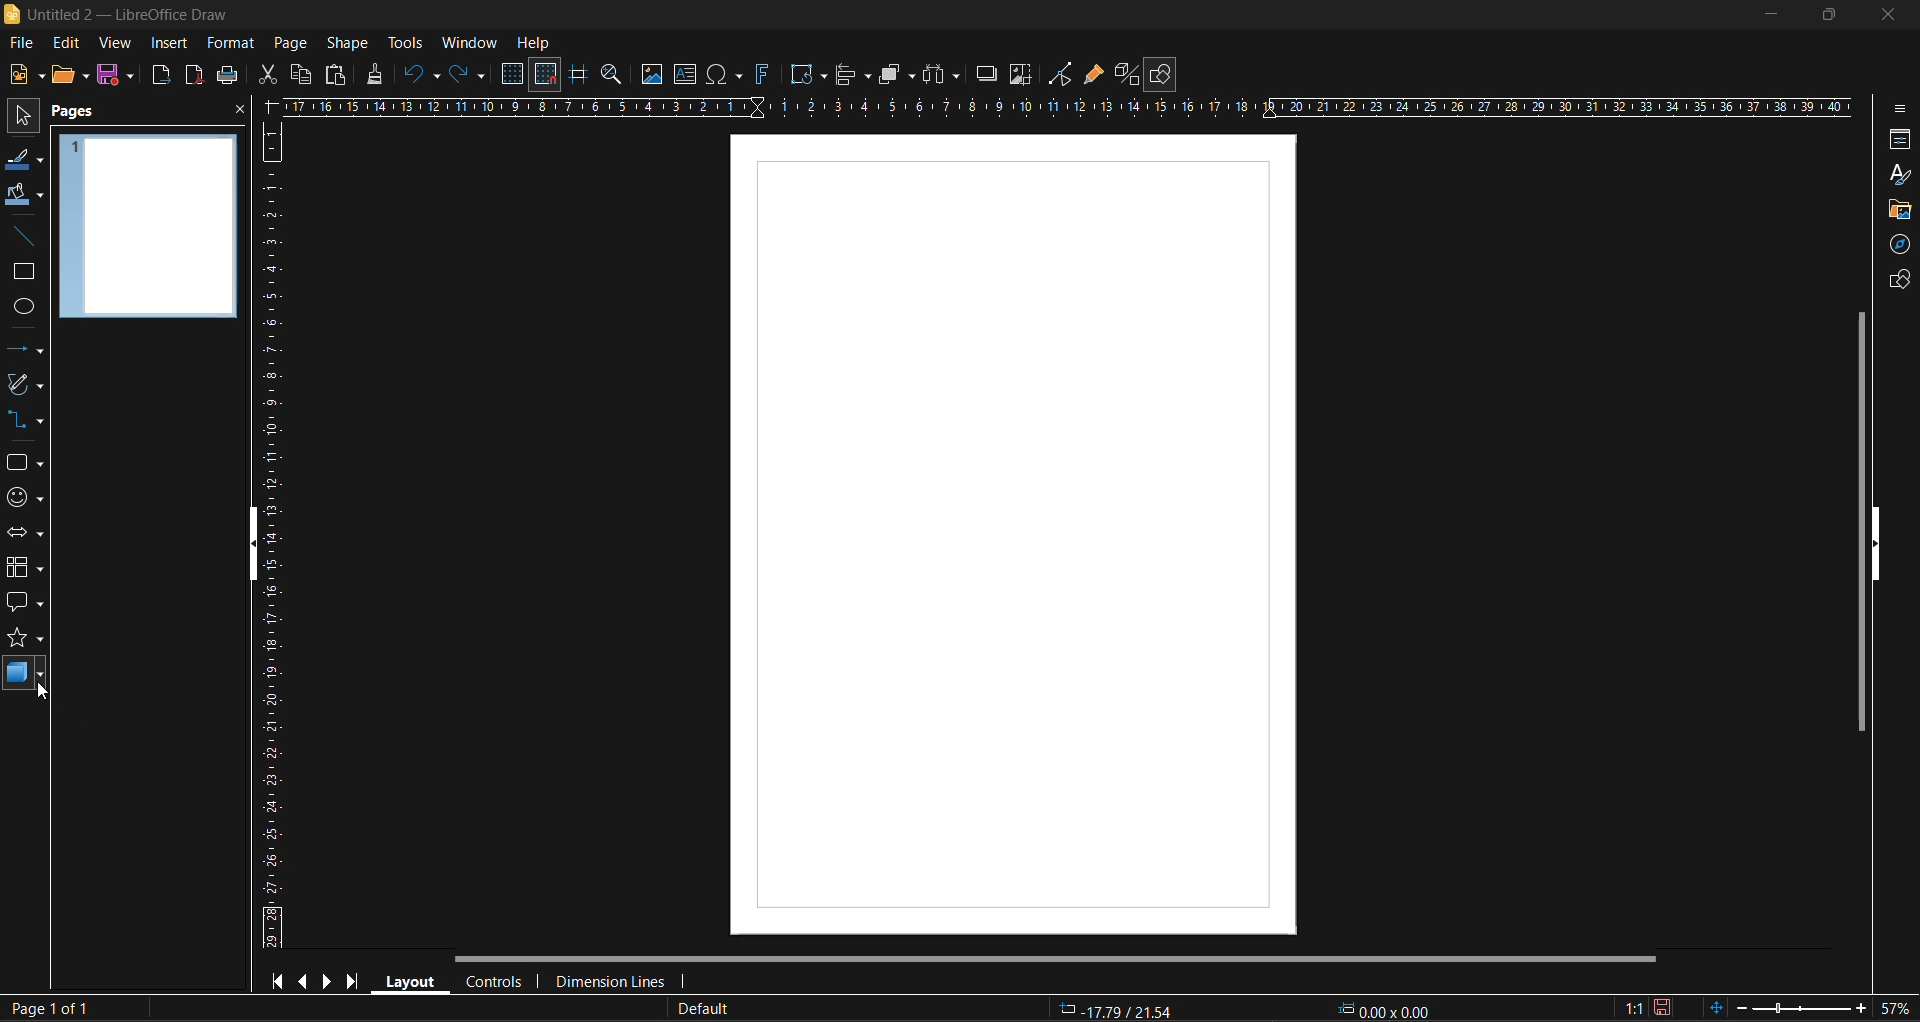 Image resolution: width=1920 pixels, height=1022 pixels. I want to click on paste, so click(333, 78).